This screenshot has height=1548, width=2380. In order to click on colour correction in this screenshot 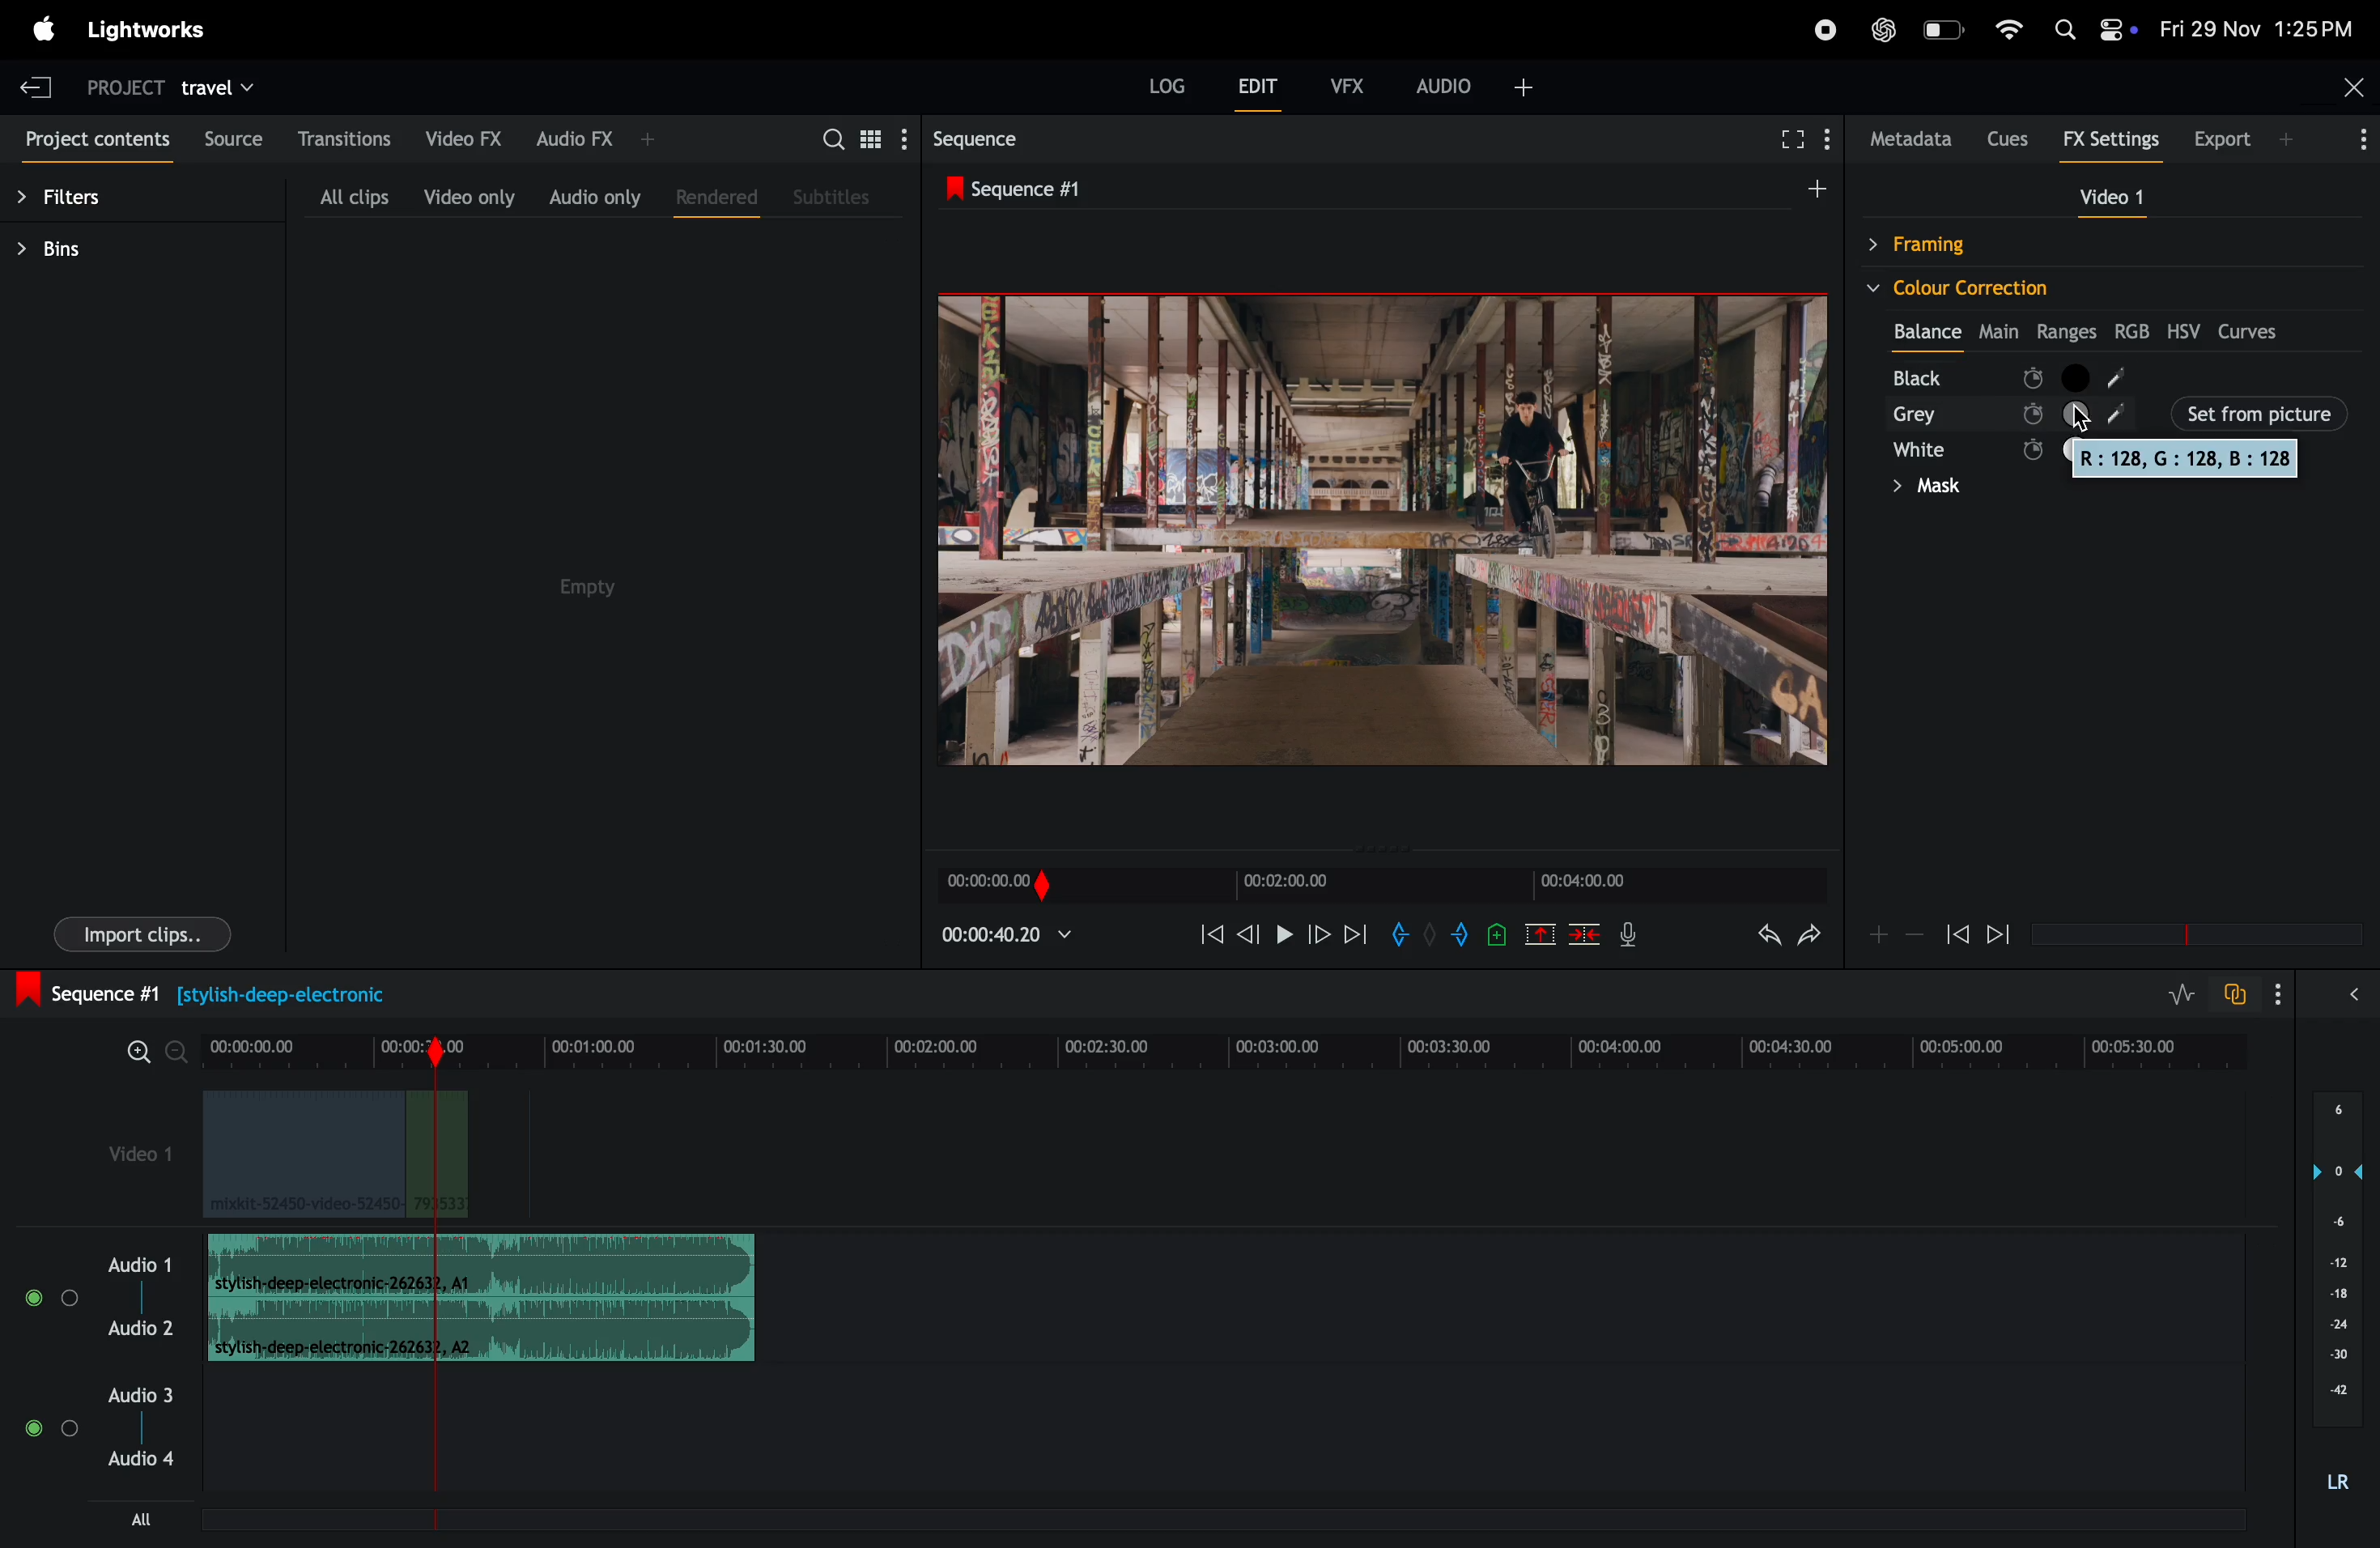, I will do `click(2092, 287)`.